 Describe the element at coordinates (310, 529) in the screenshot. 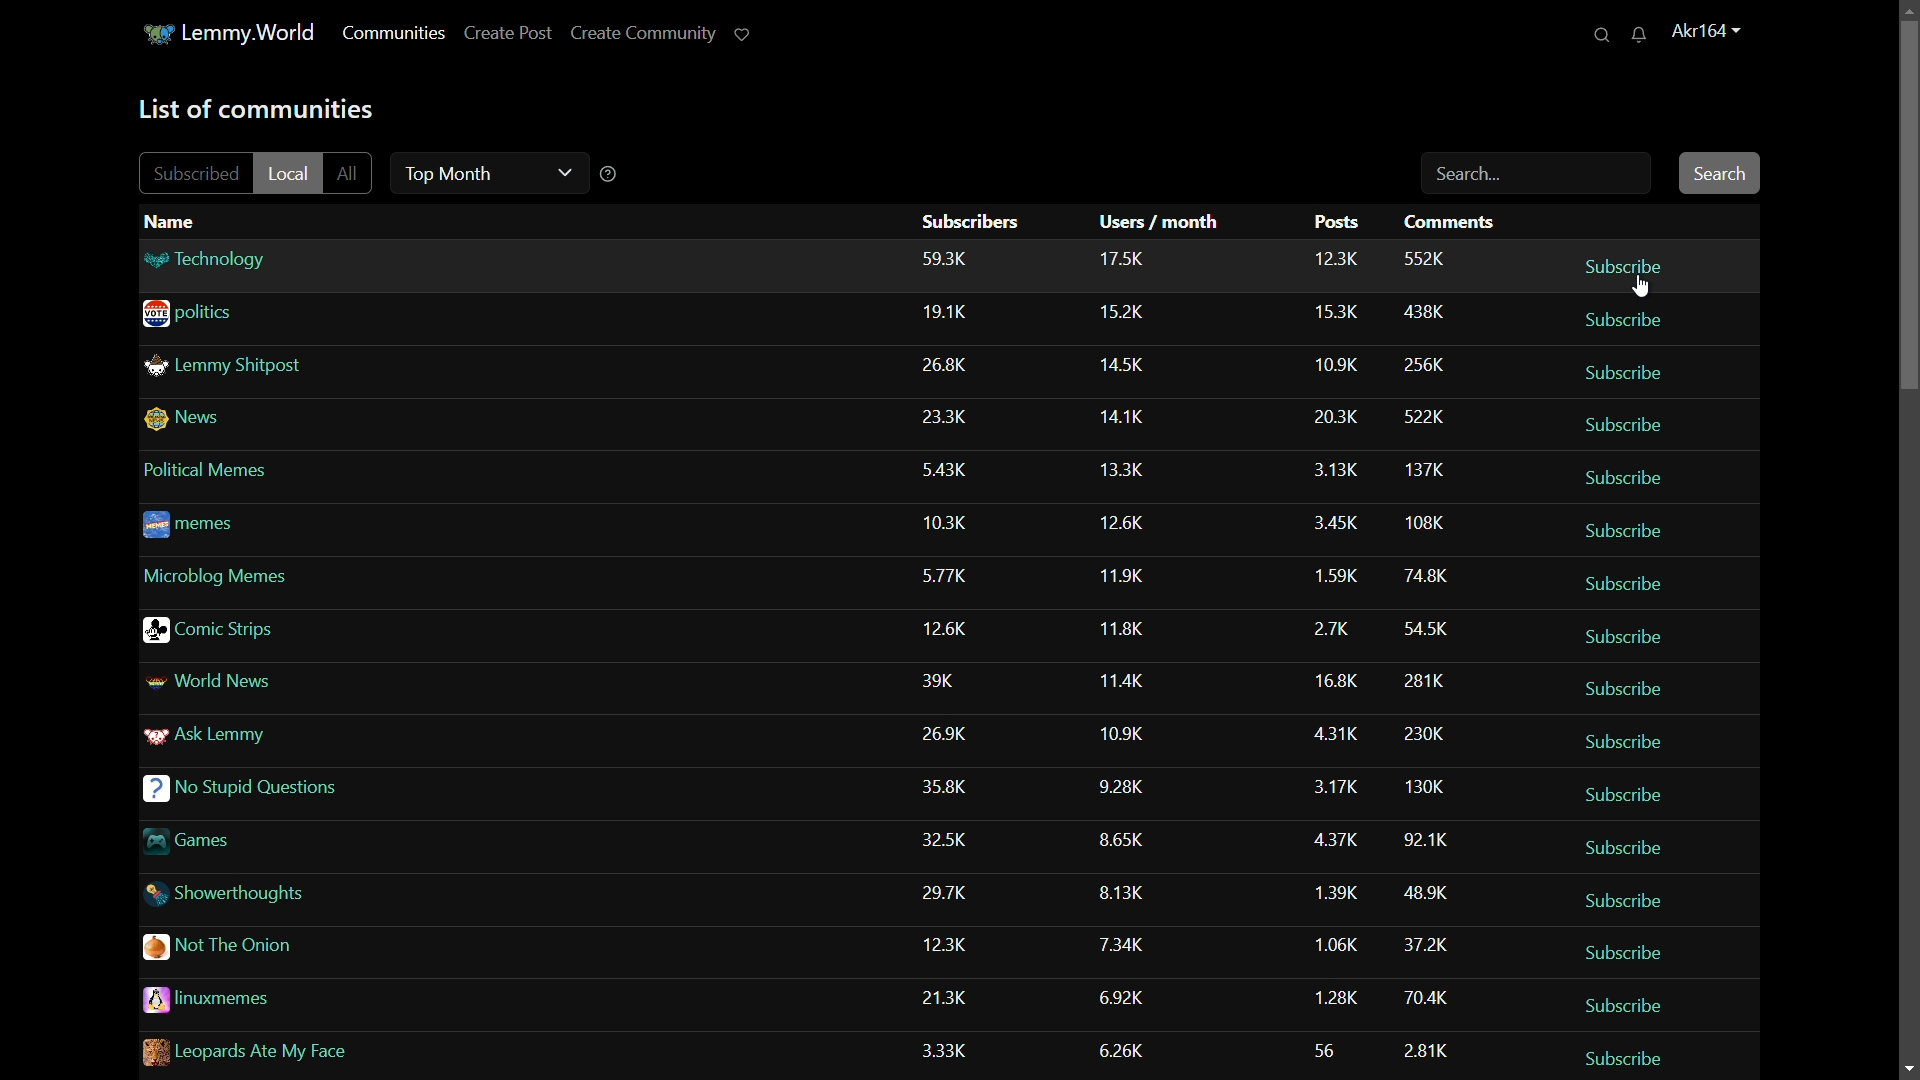

I see `communities name` at that location.